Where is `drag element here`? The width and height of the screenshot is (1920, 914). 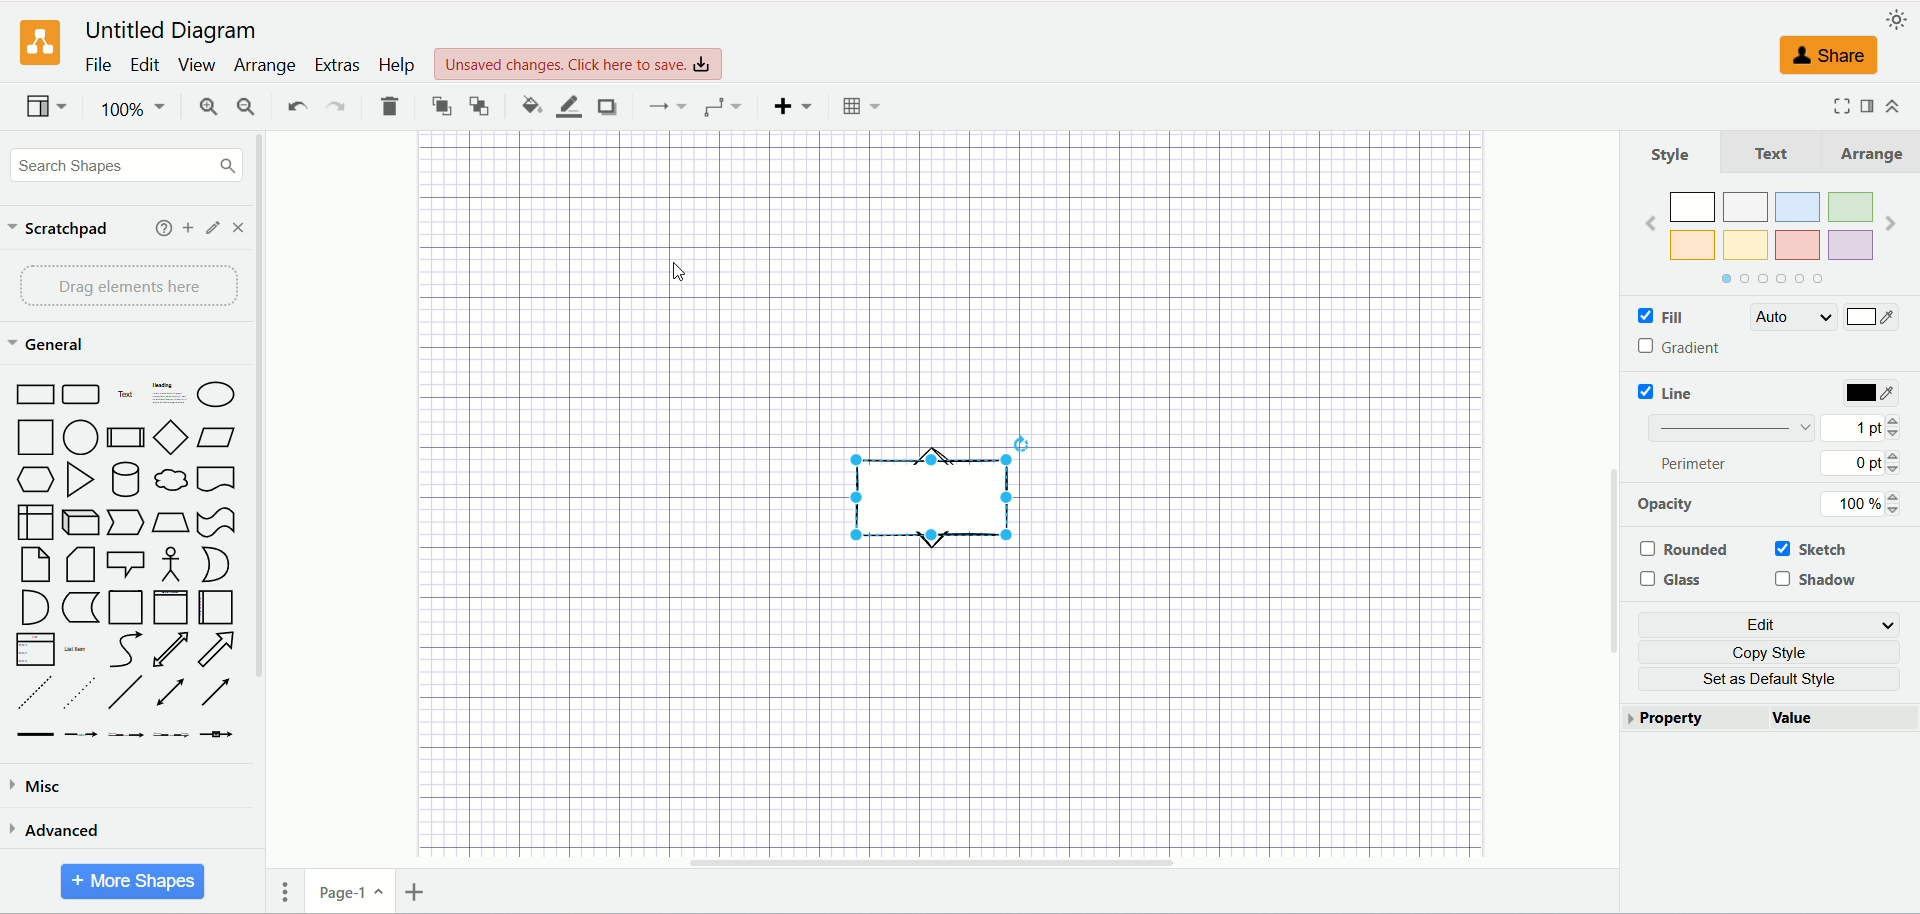 drag element here is located at coordinates (129, 286).